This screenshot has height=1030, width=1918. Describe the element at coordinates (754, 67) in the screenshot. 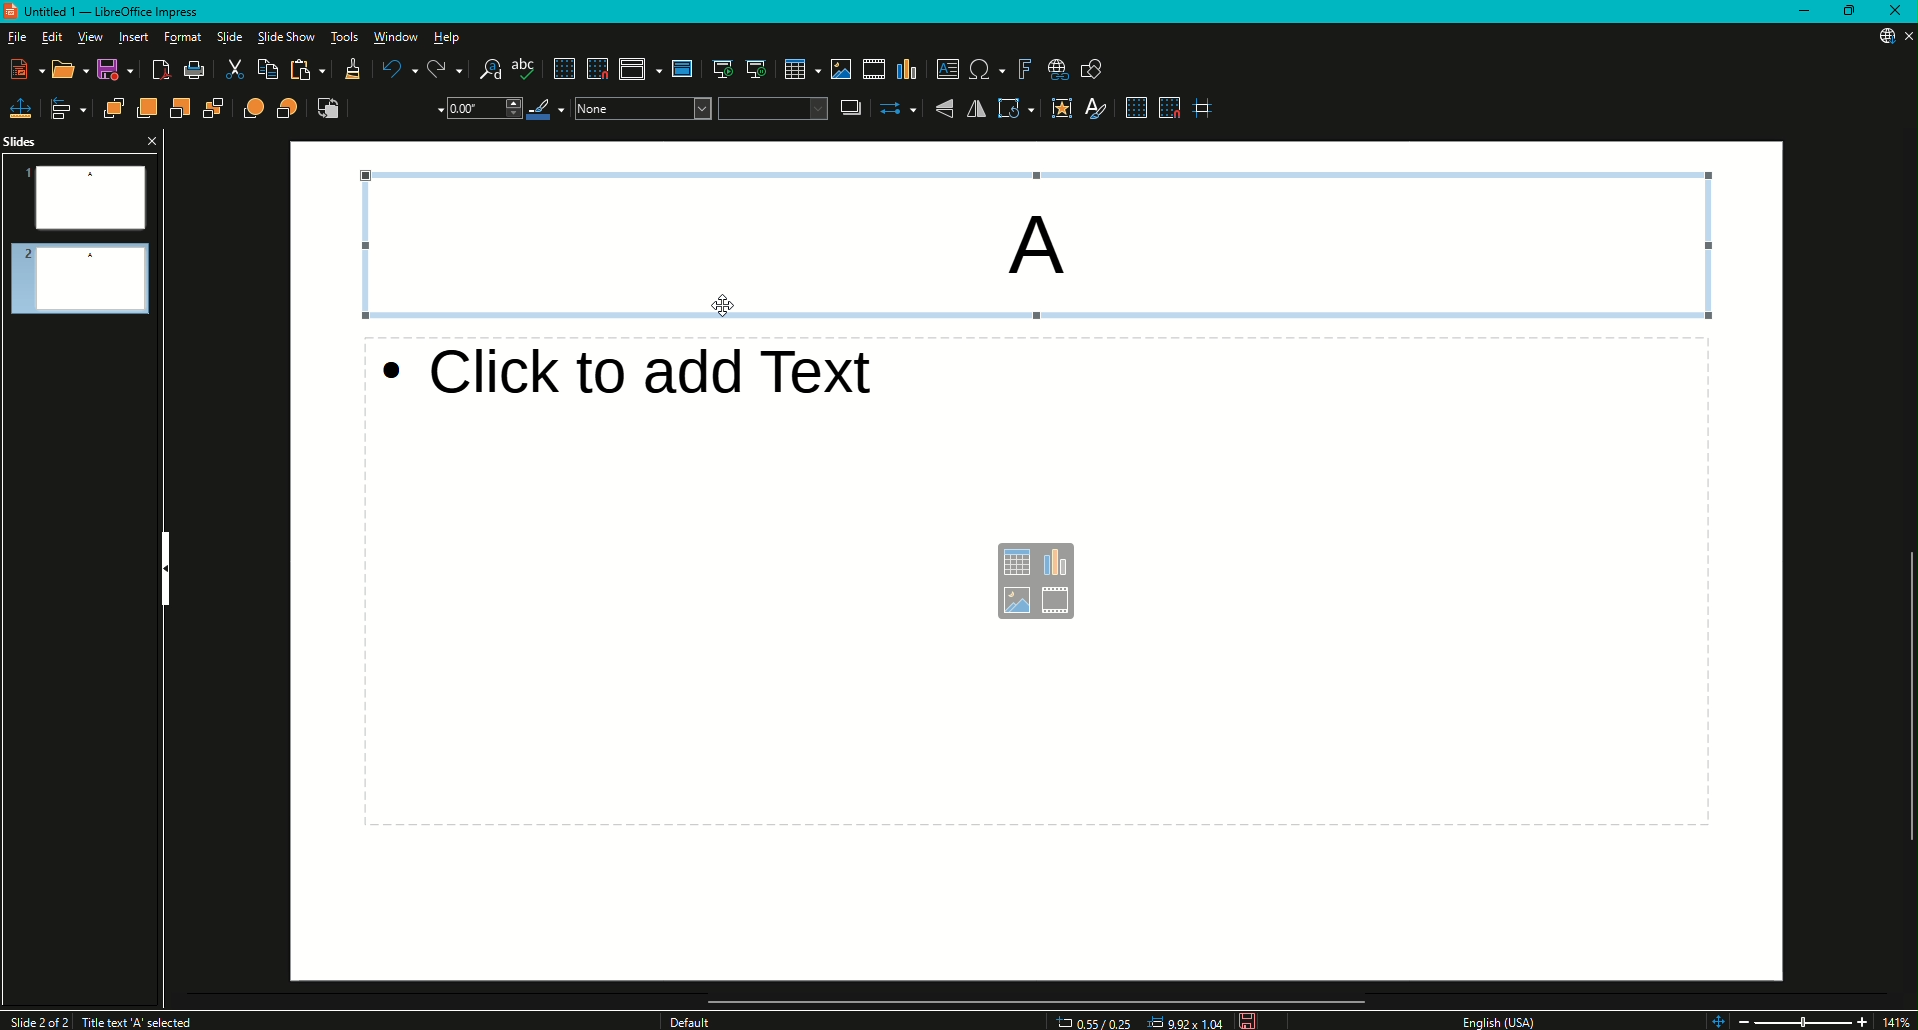

I see `Start from Current Slide` at that location.